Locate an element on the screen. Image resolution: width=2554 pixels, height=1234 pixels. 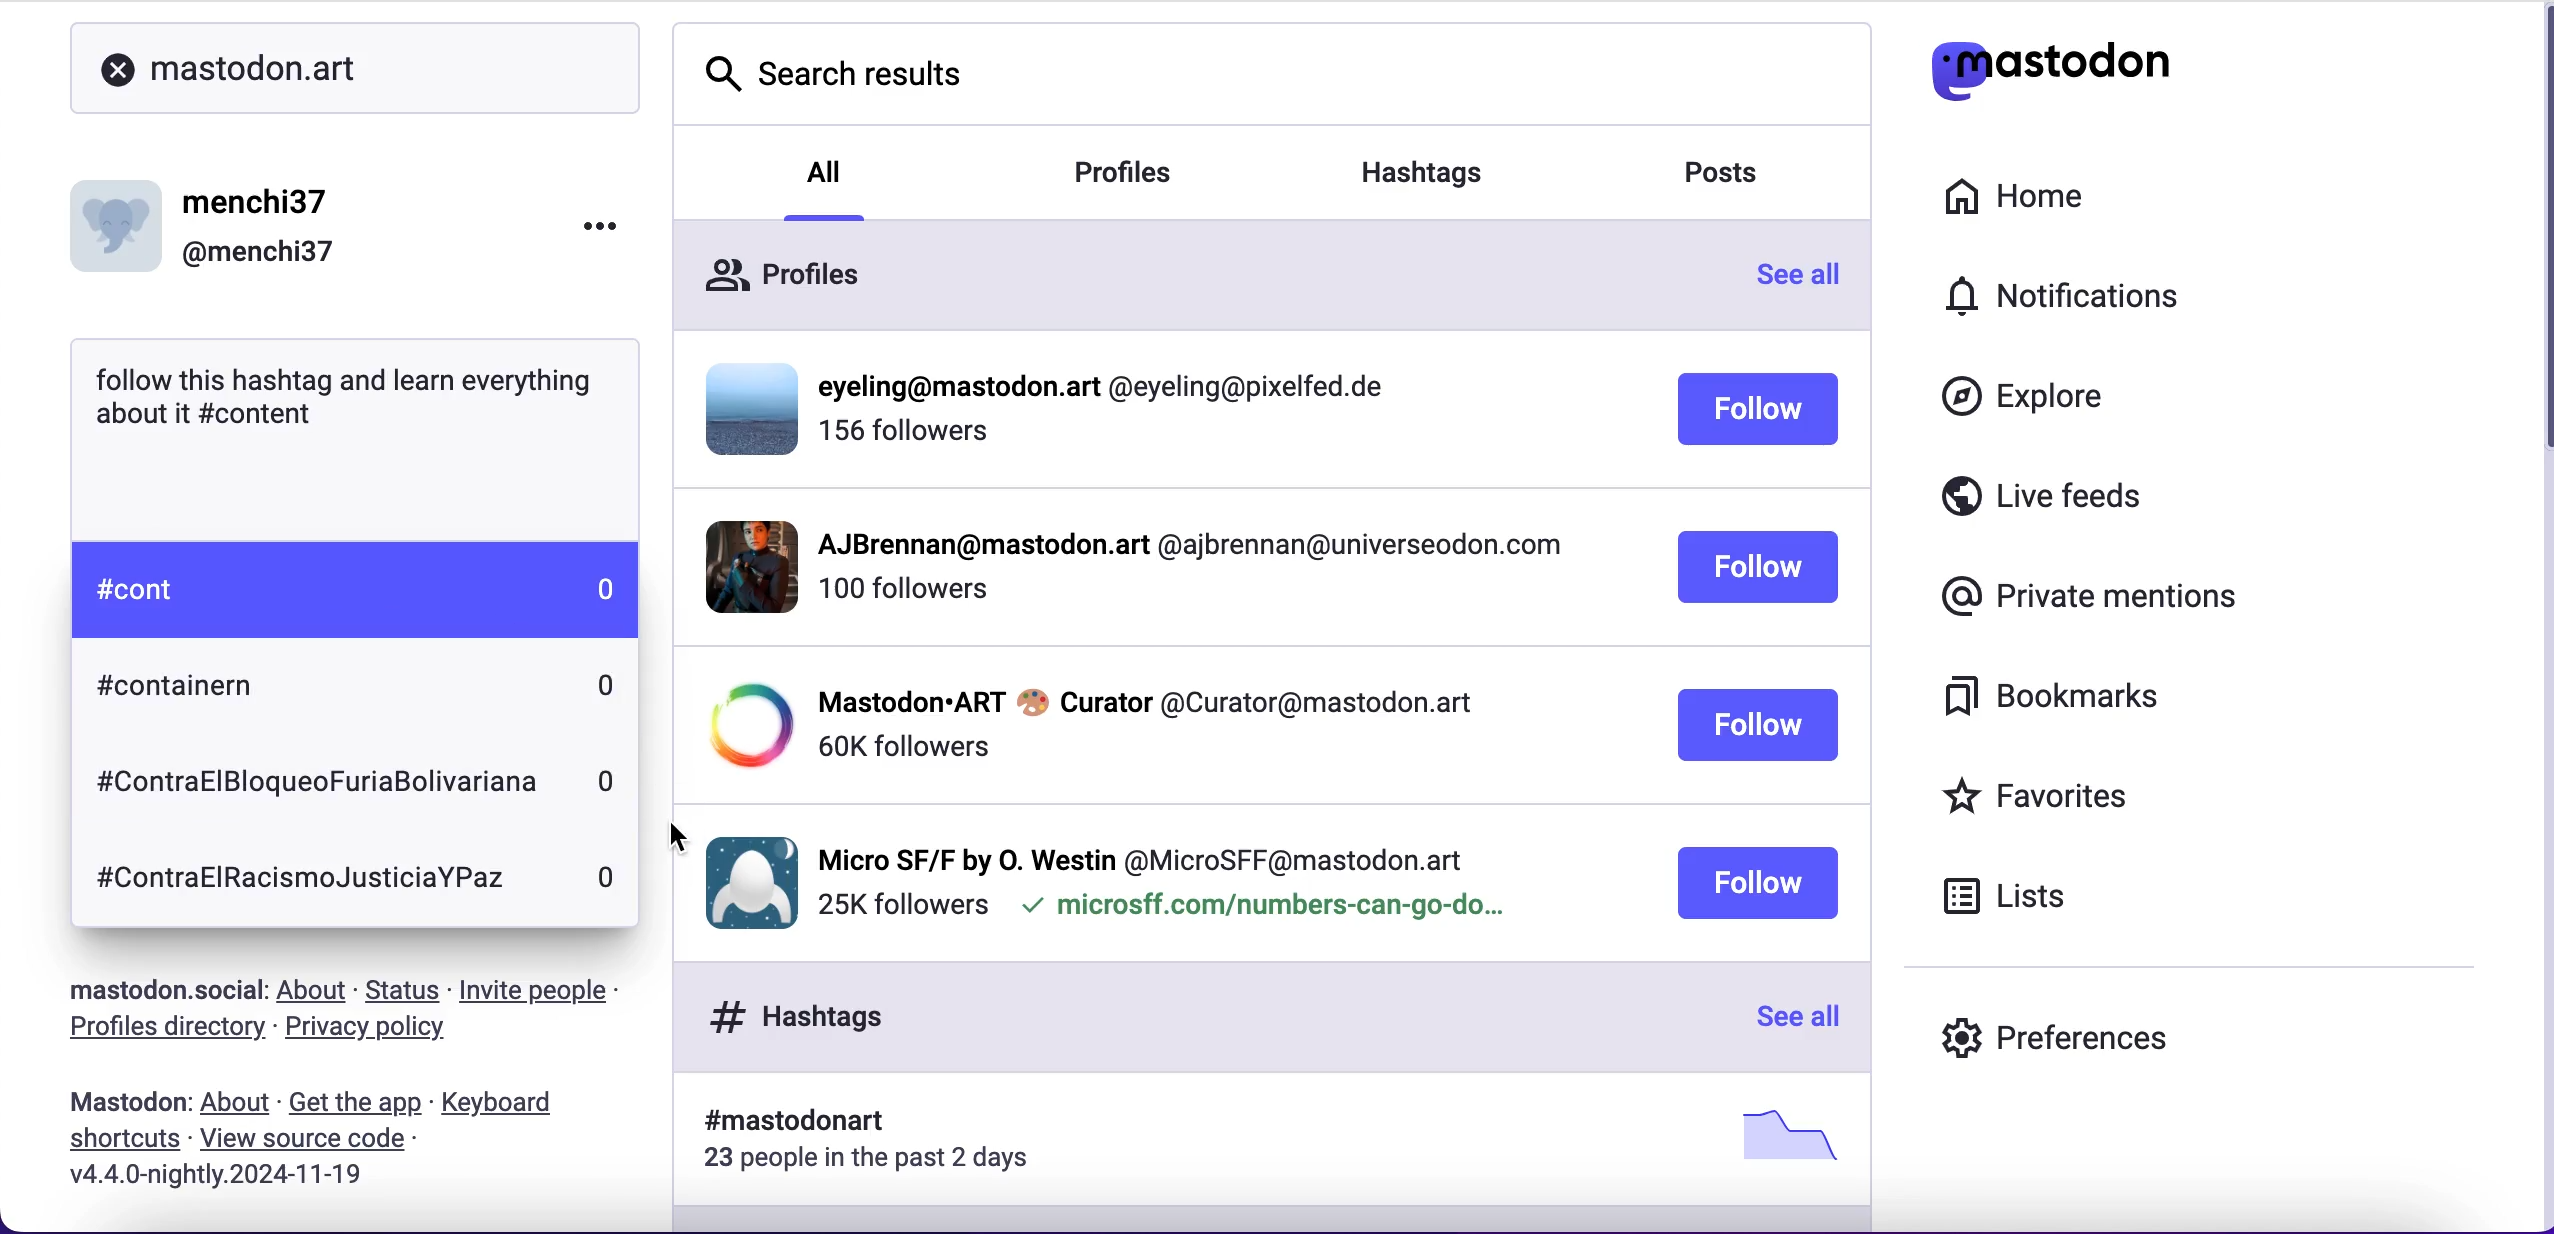
23 people in the past 2 days is located at coordinates (880, 1162).